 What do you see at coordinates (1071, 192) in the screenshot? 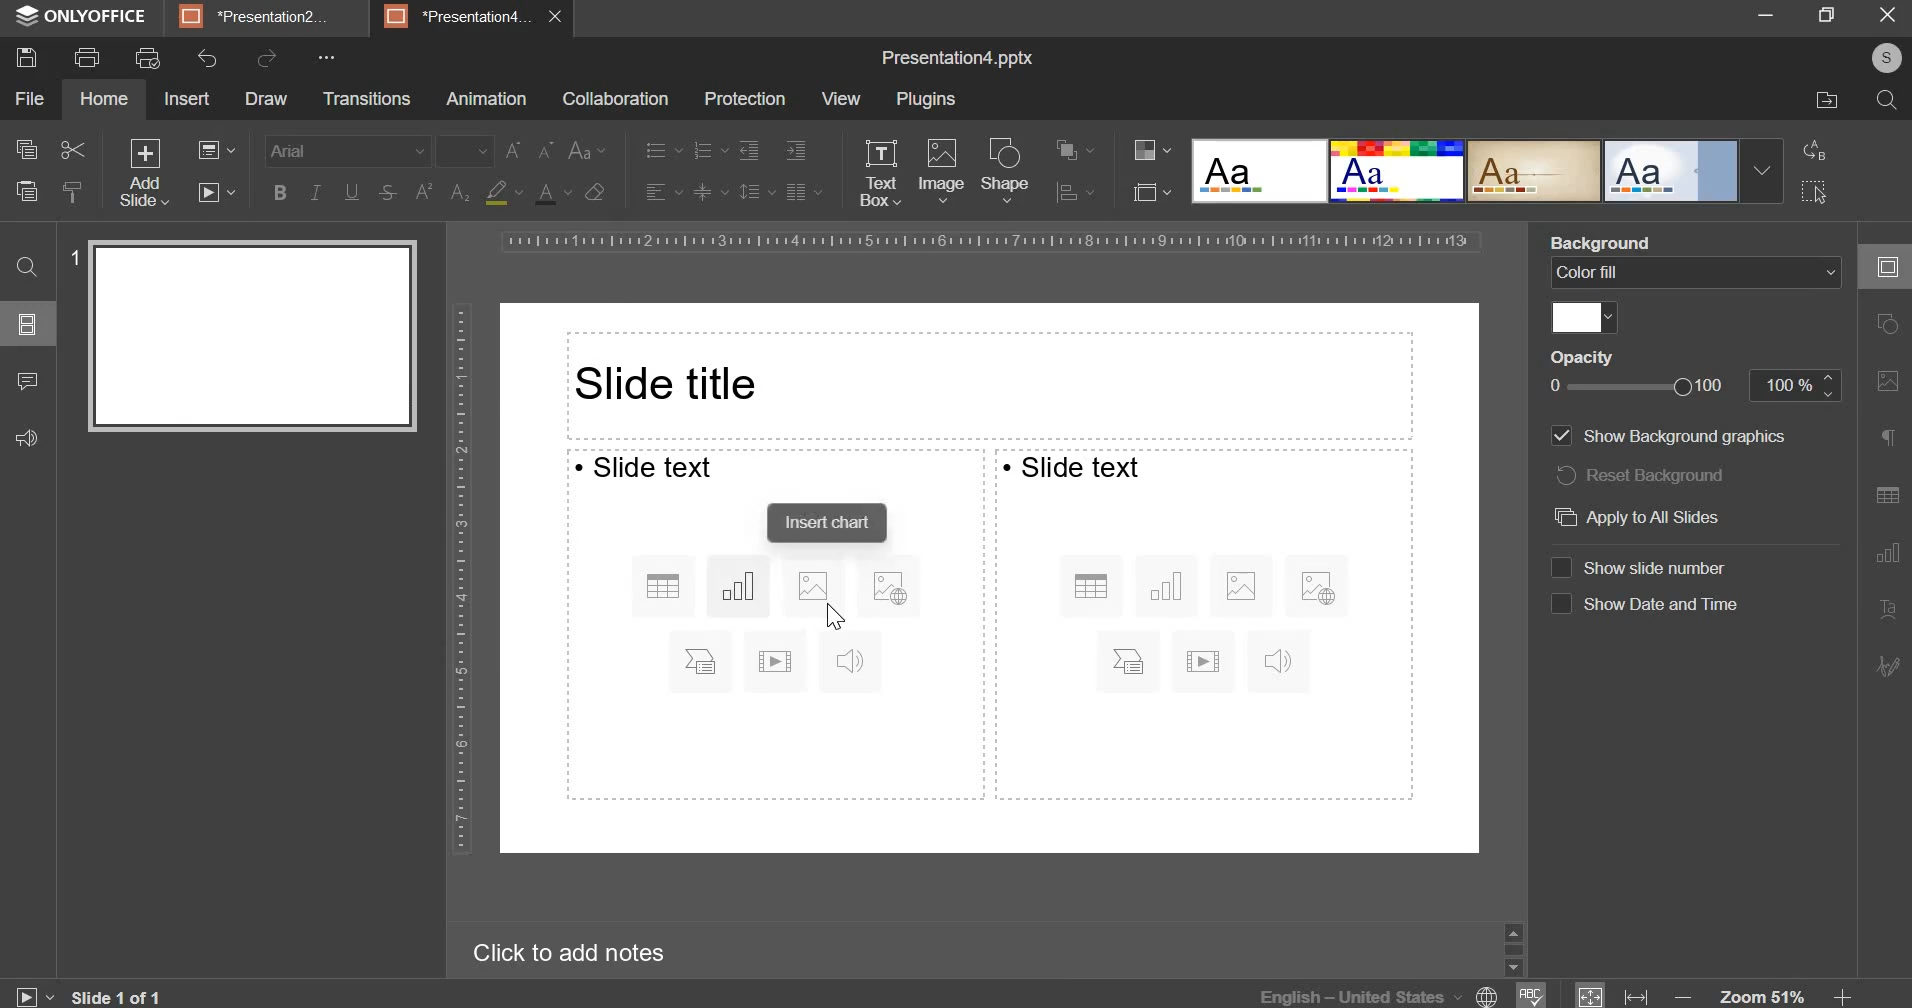
I see `distribution` at bounding box center [1071, 192].